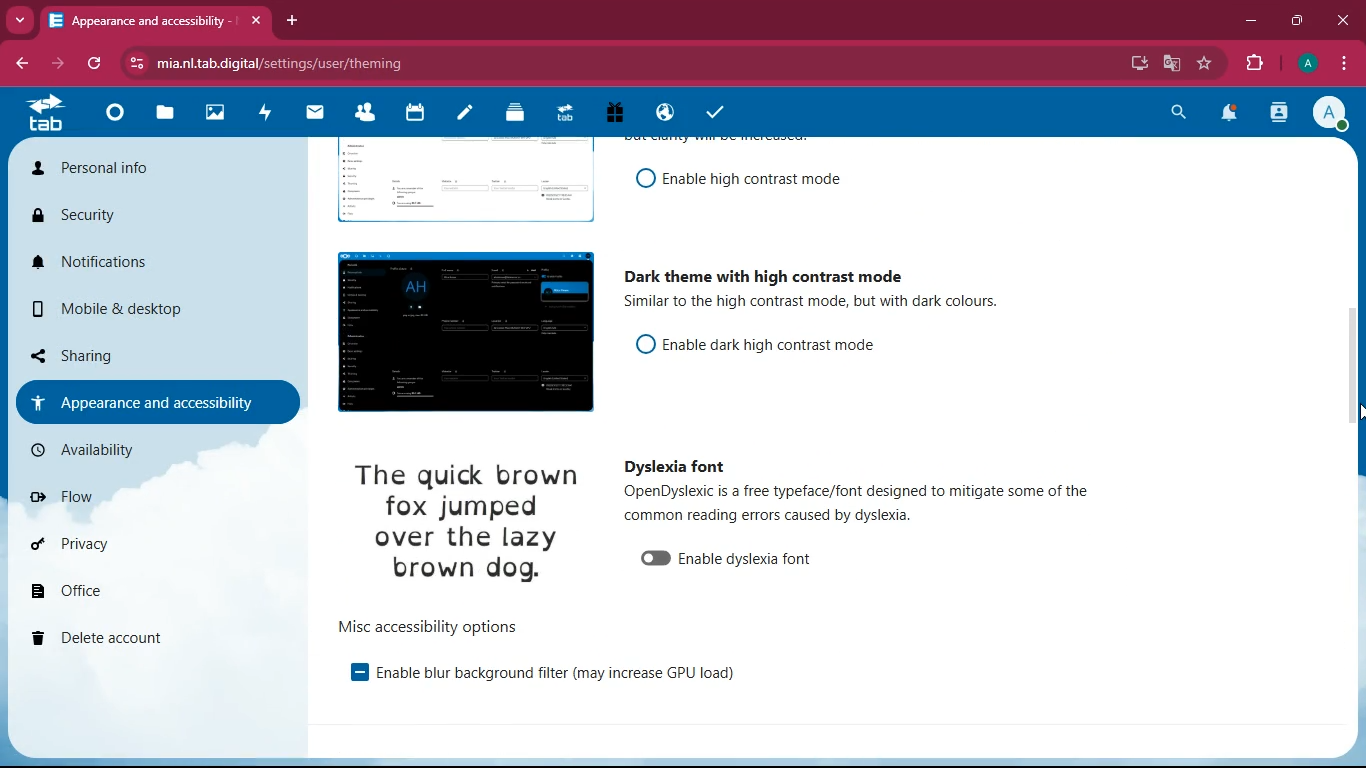 This screenshot has height=768, width=1366. I want to click on refresh, so click(91, 65).